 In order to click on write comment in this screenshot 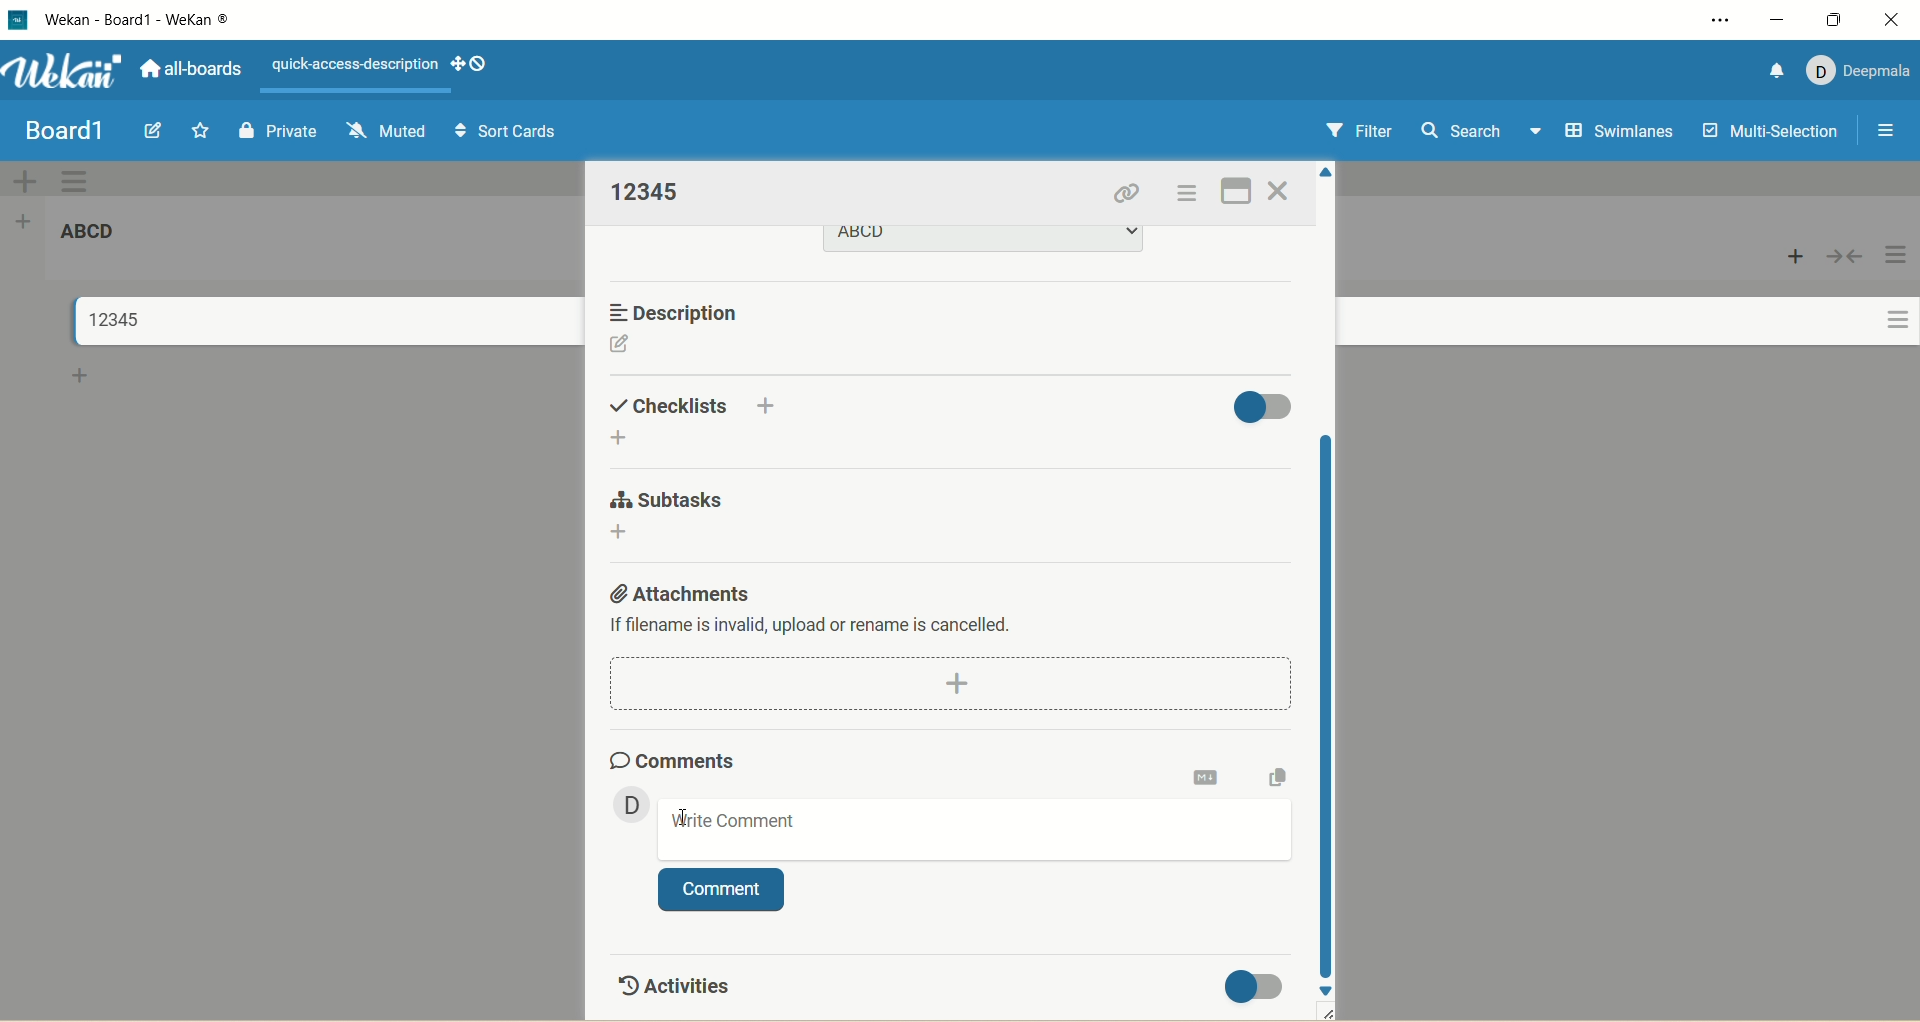, I will do `click(970, 834)`.